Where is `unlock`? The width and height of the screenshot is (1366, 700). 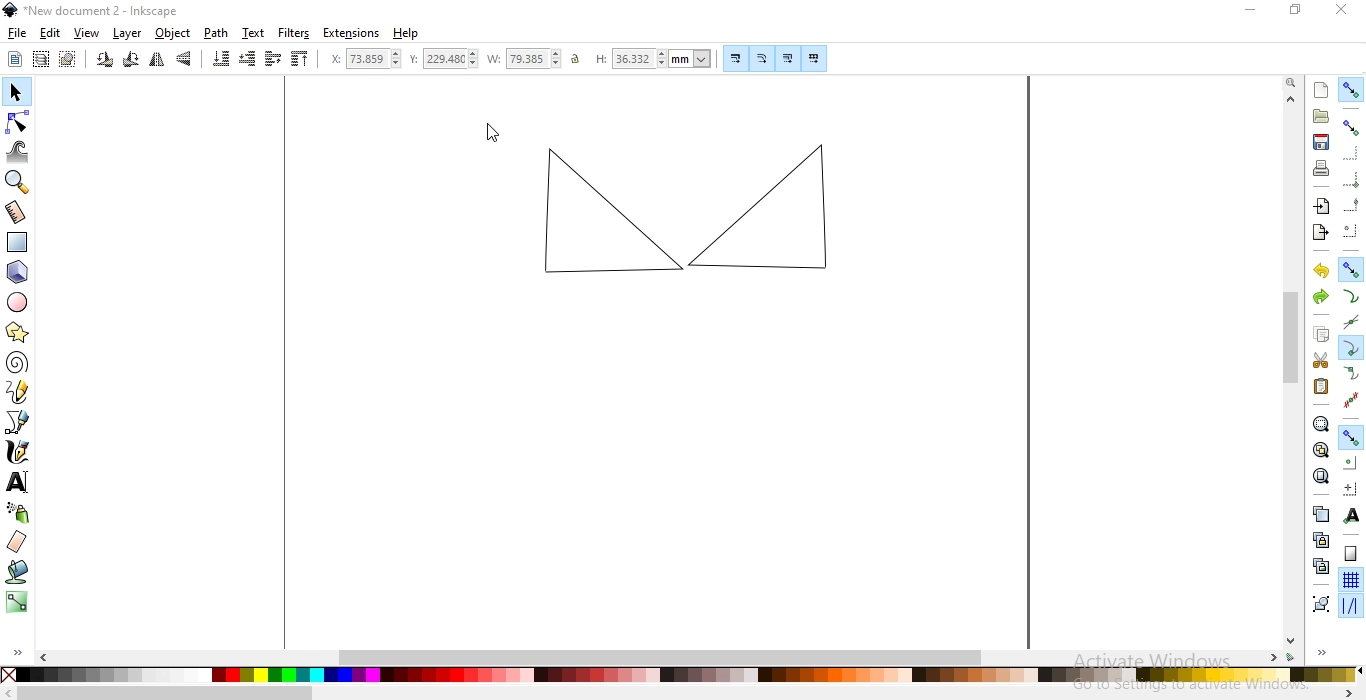 unlock is located at coordinates (579, 60).